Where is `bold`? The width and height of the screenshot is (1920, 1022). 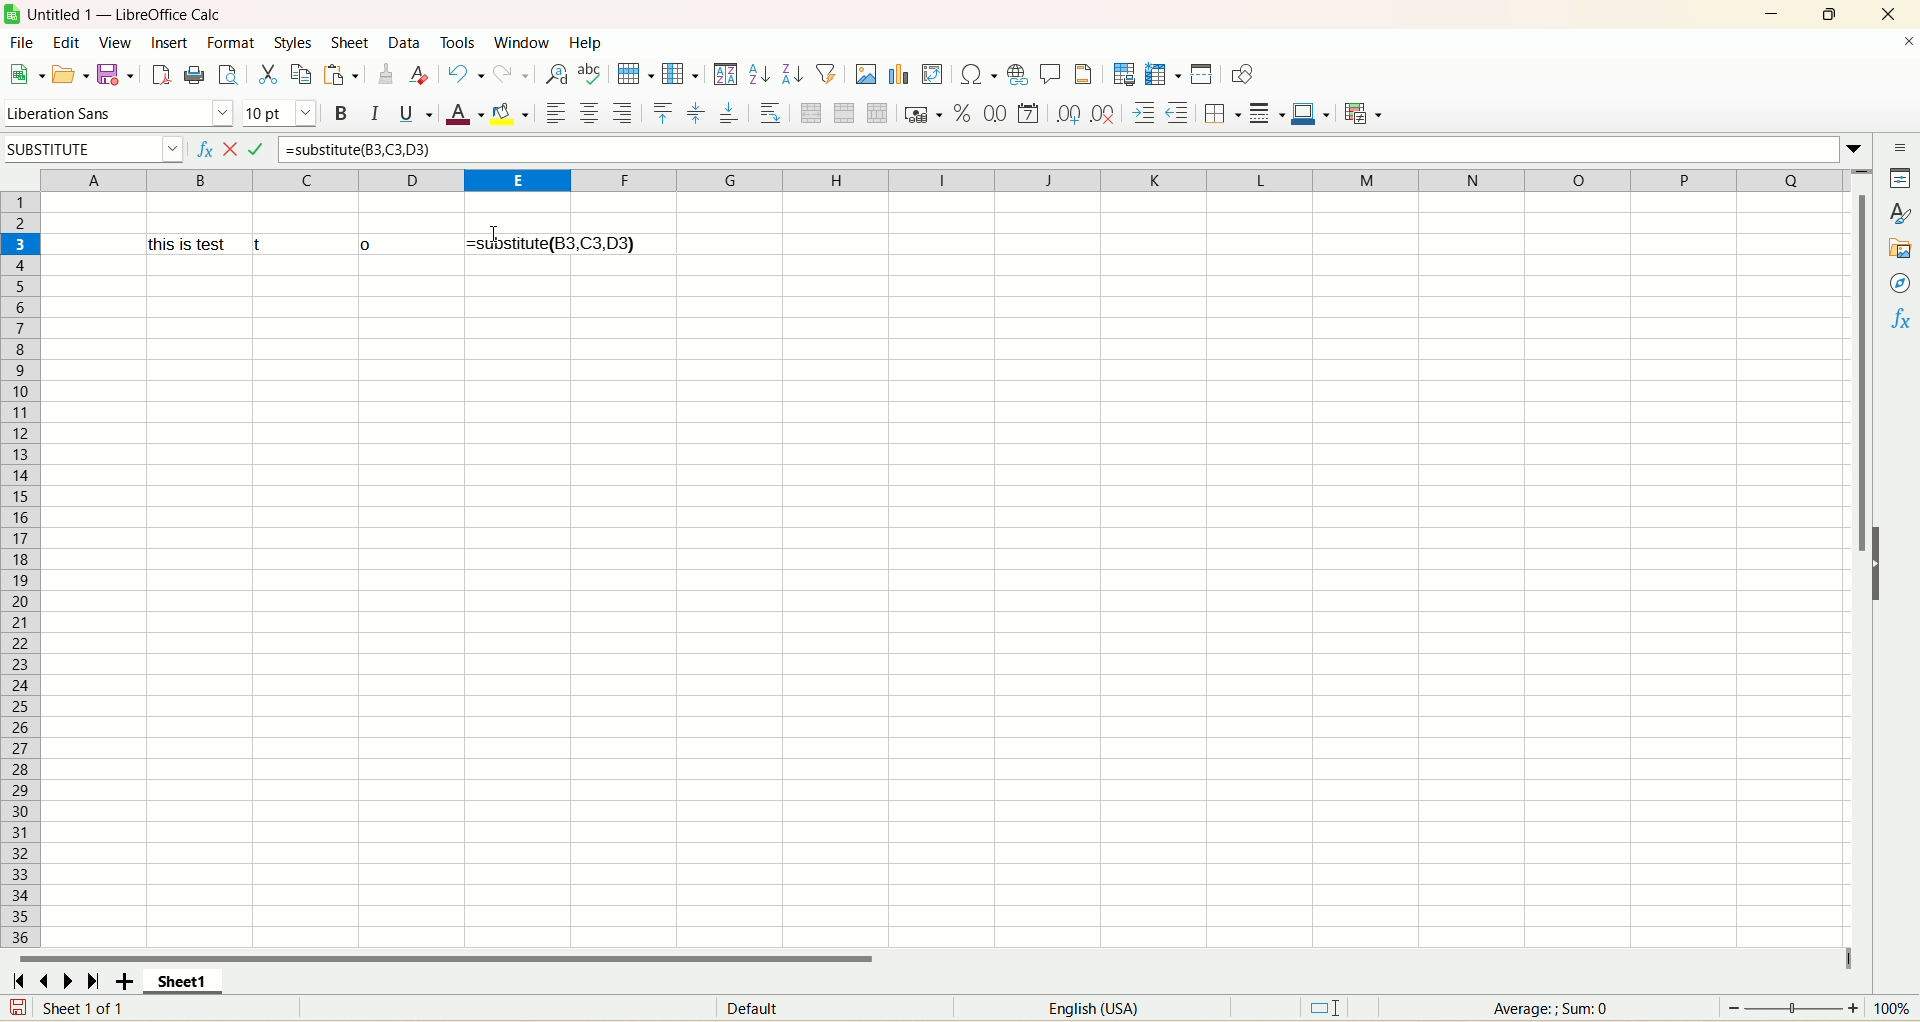
bold is located at coordinates (345, 114).